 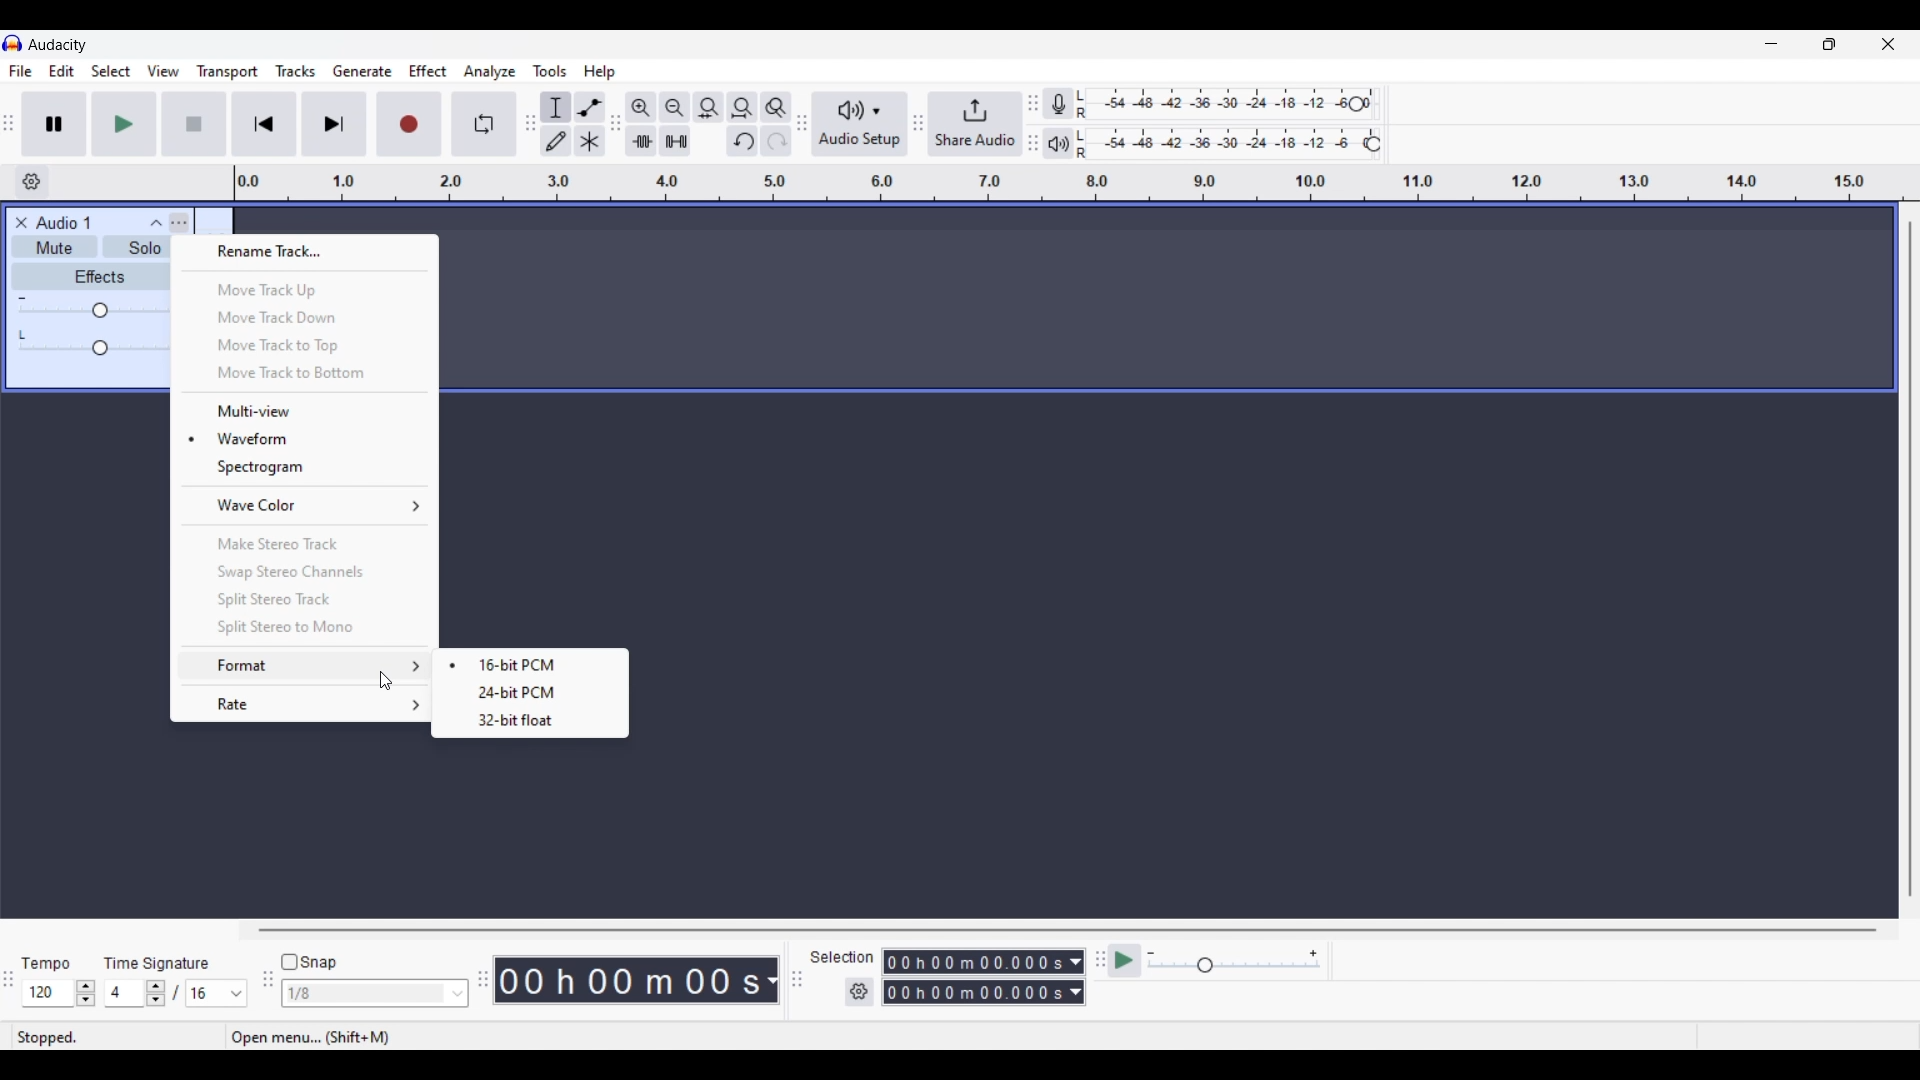 I want to click on 24-bit PCM, so click(x=525, y=692).